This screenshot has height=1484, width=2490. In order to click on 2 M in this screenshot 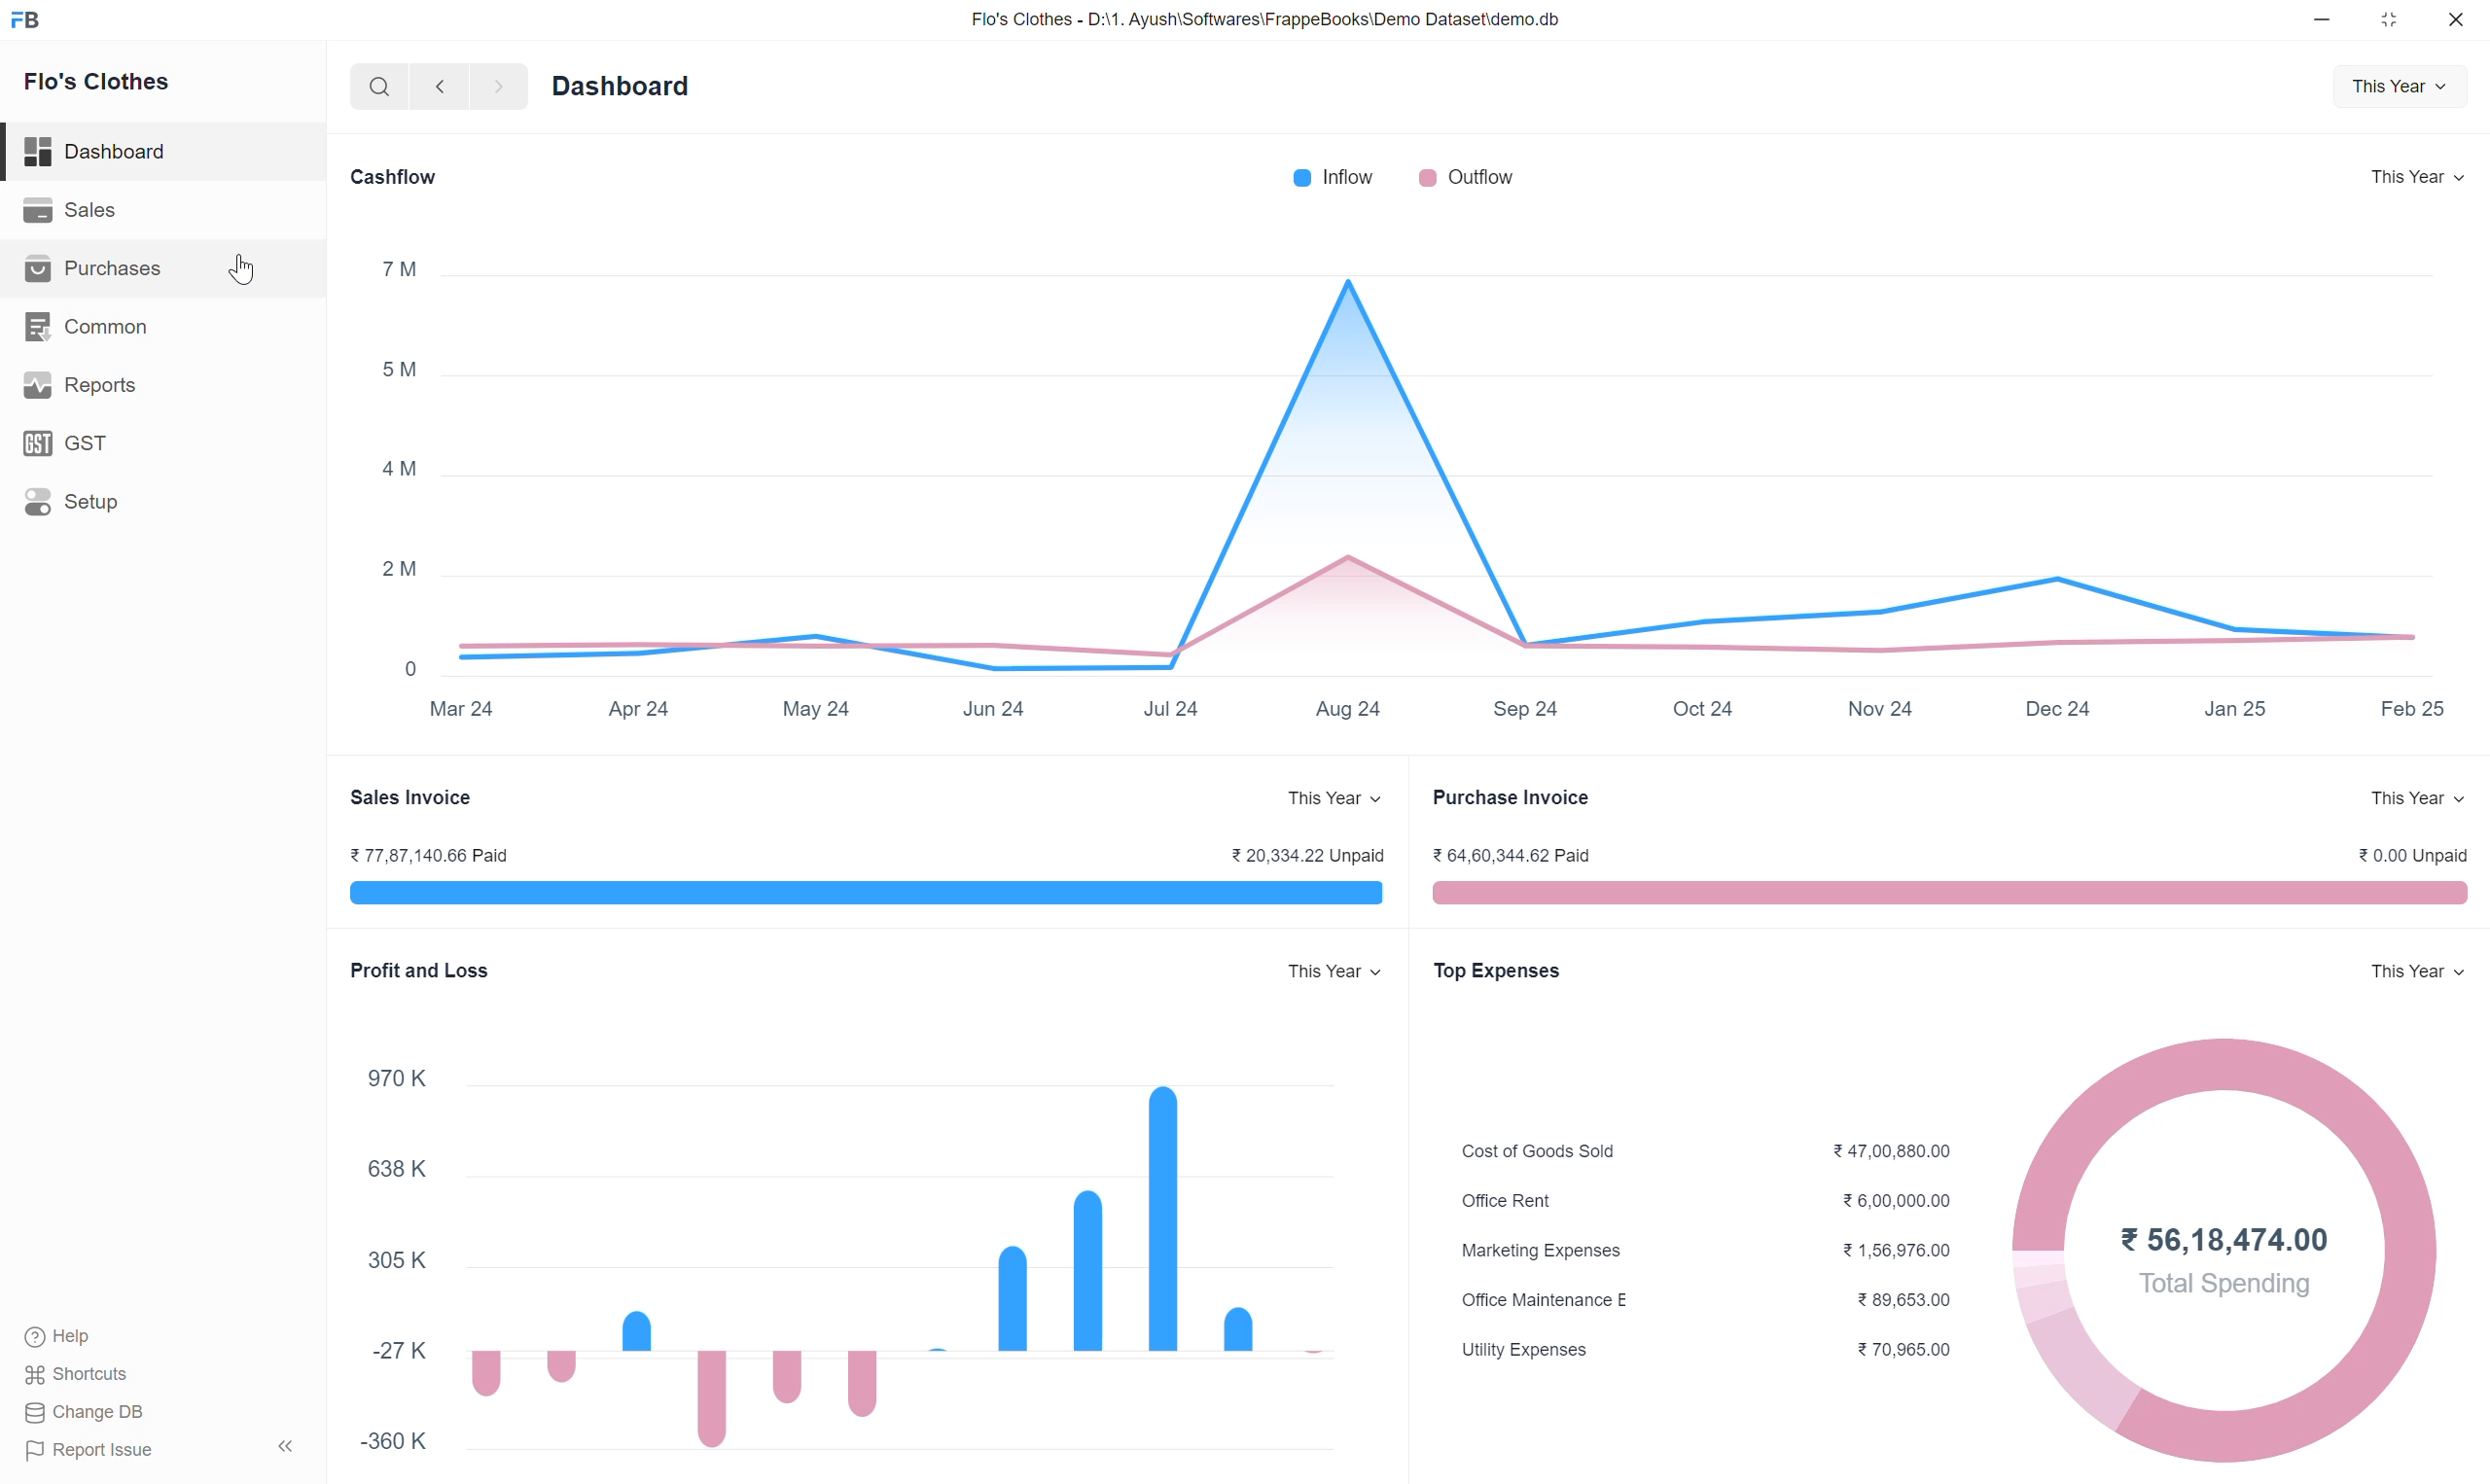, I will do `click(399, 568)`.